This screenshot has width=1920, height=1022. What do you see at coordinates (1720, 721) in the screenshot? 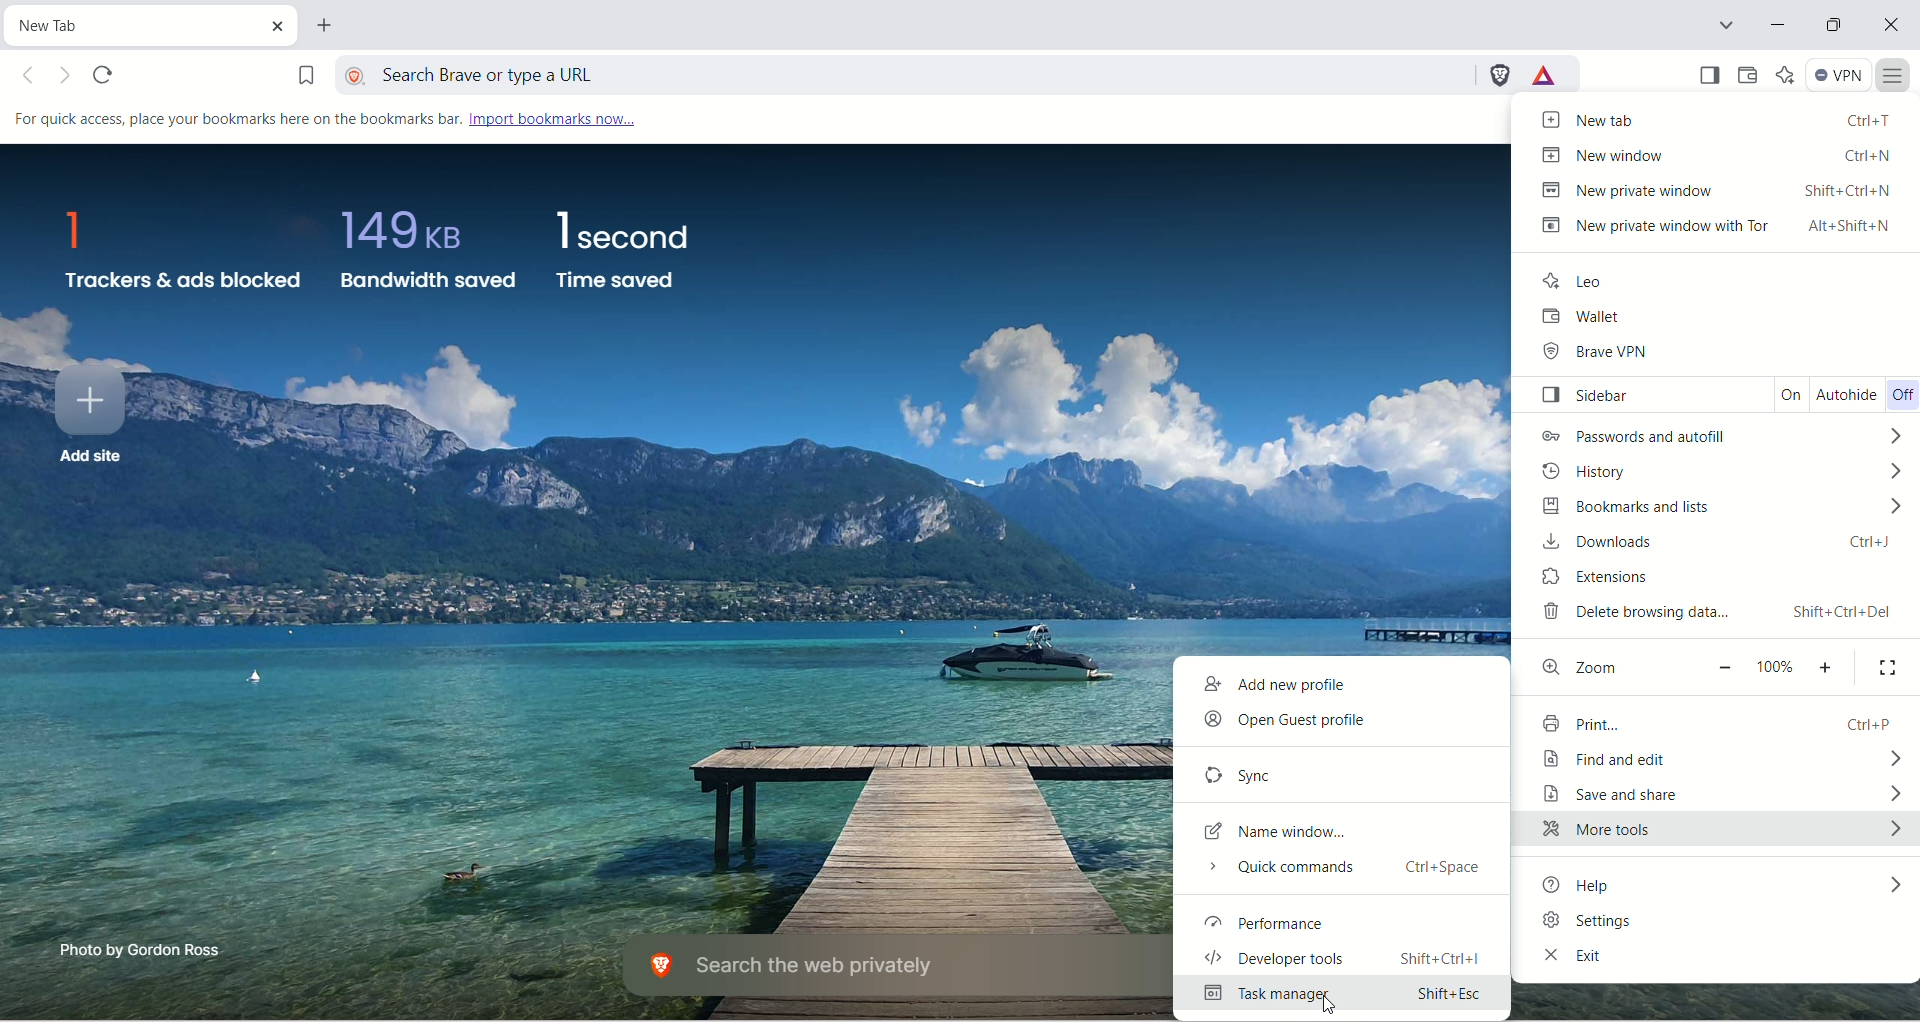
I see `print` at bounding box center [1720, 721].